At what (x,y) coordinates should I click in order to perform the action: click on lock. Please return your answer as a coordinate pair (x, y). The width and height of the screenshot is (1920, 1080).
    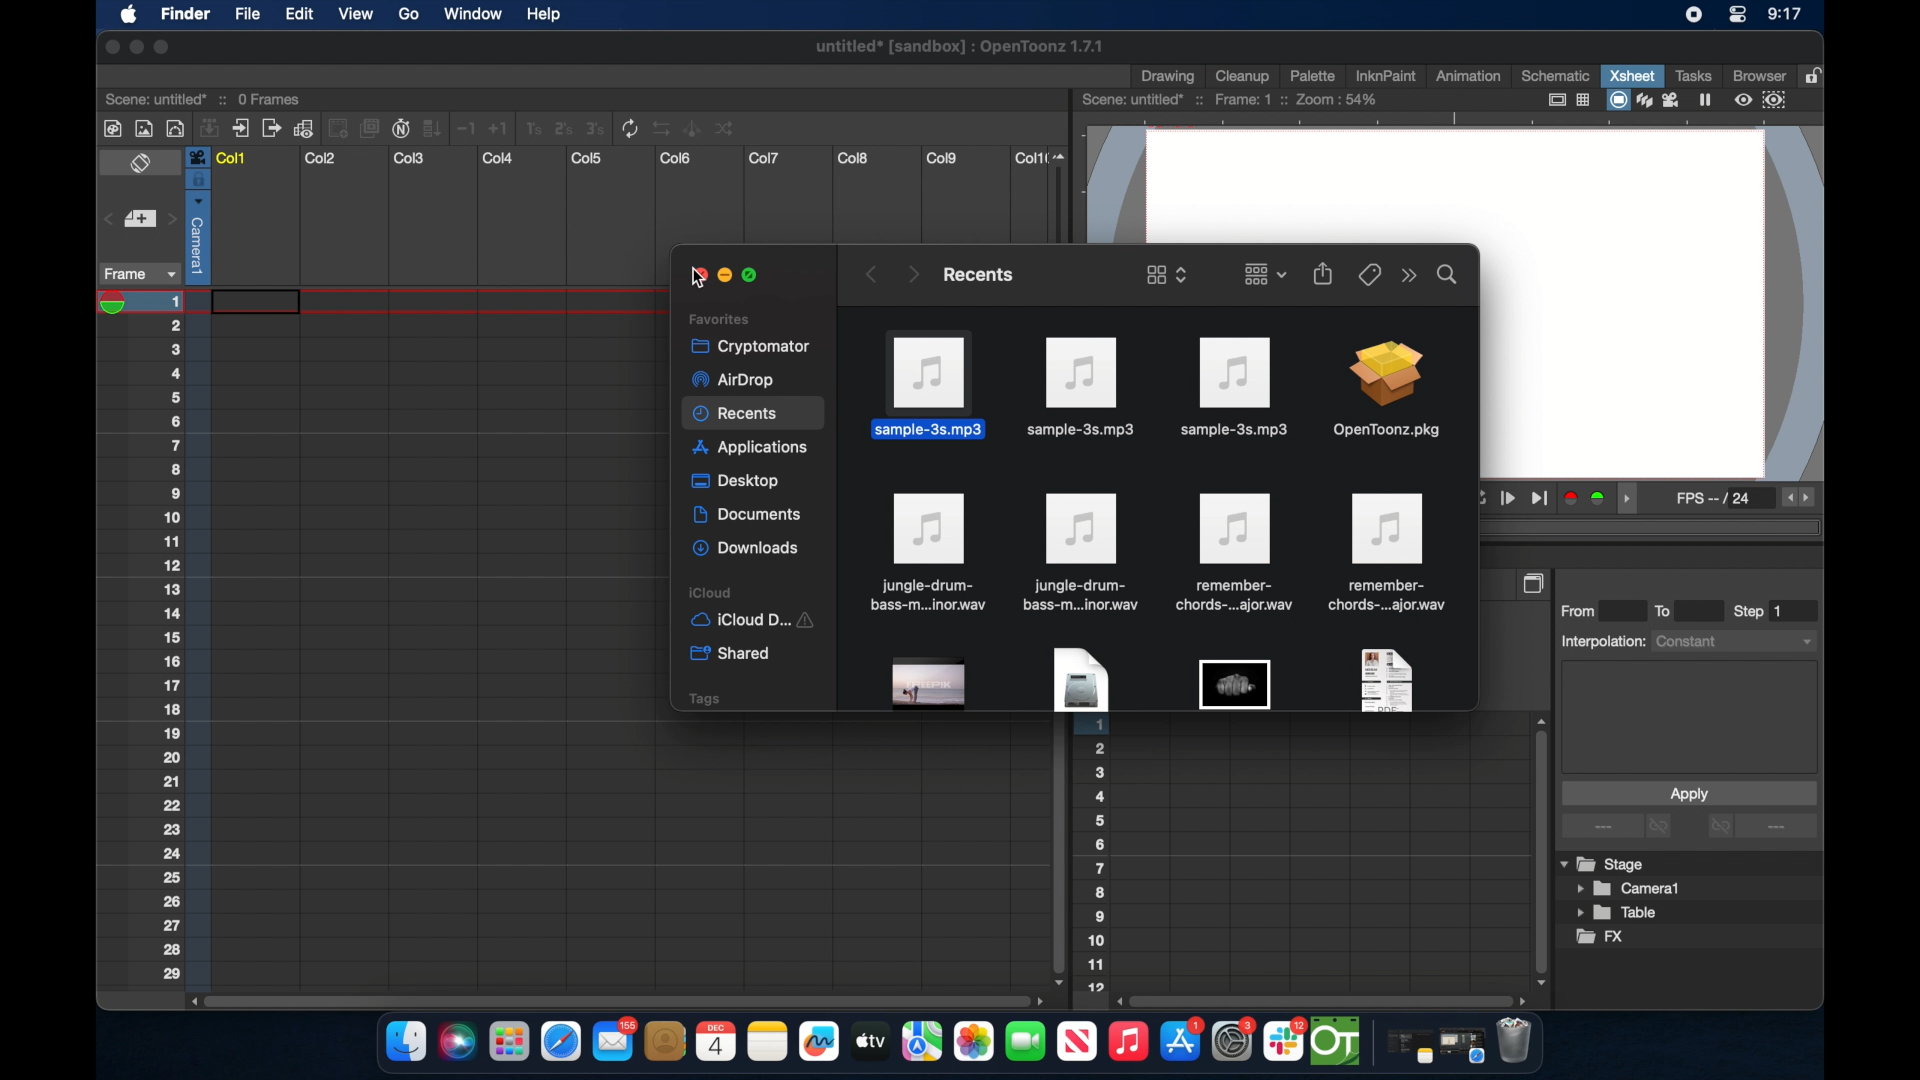
    Looking at the image, I should click on (1816, 74).